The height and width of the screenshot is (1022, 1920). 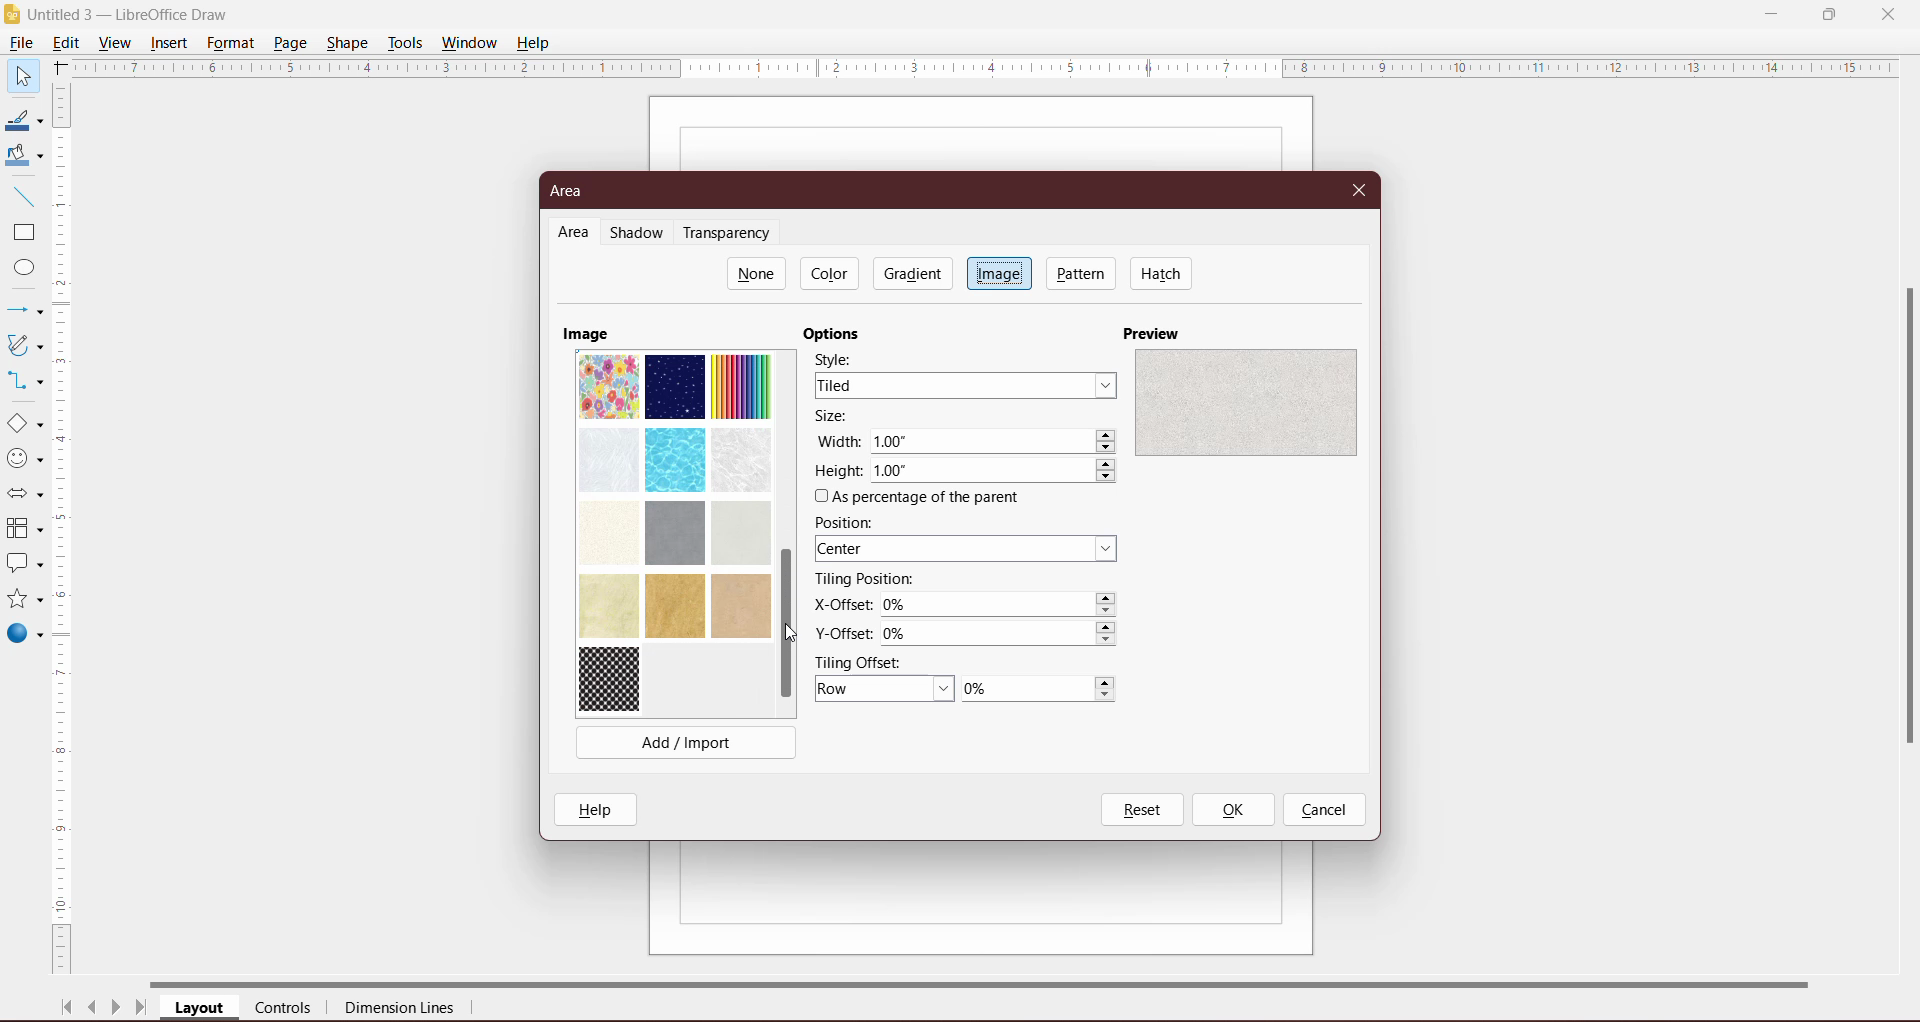 I want to click on Insert, so click(x=170, y=43).